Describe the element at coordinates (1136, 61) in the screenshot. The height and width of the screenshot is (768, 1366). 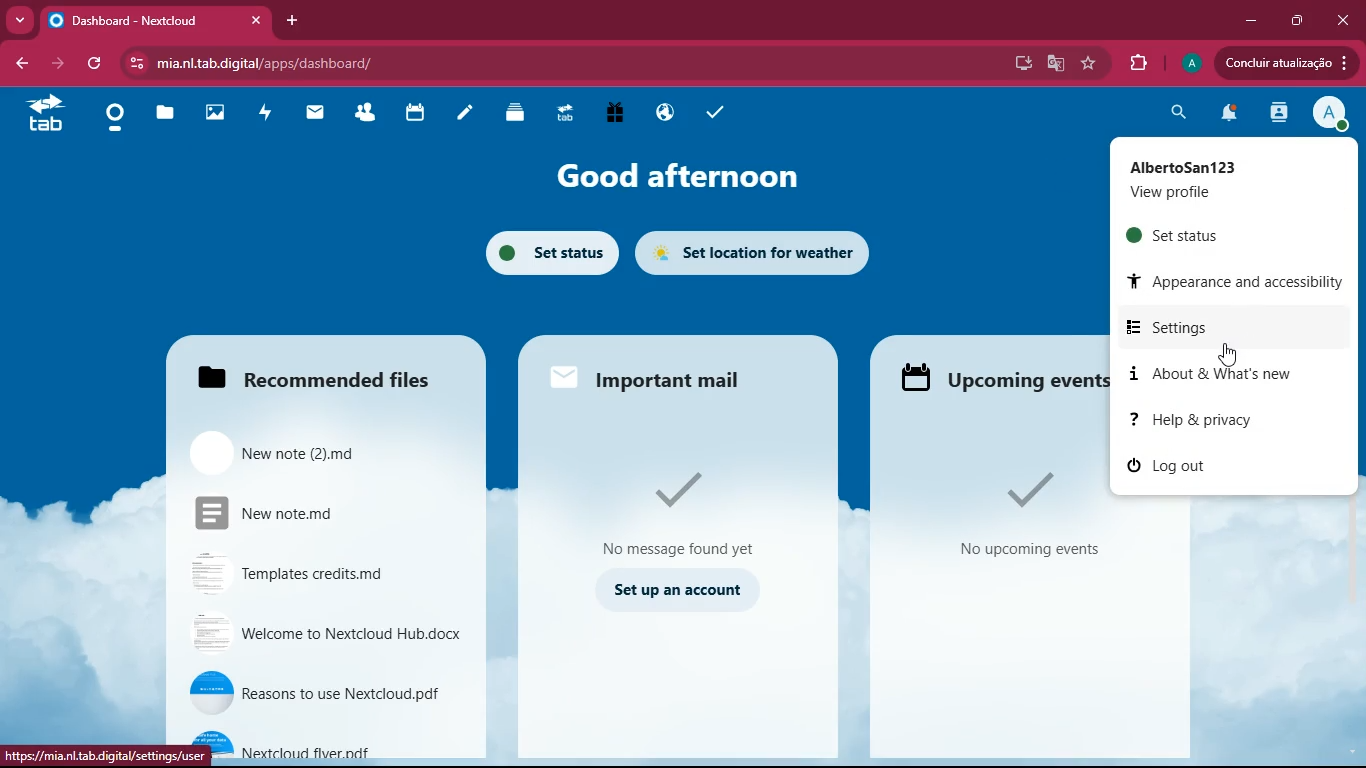
I see `extensions` at that location.